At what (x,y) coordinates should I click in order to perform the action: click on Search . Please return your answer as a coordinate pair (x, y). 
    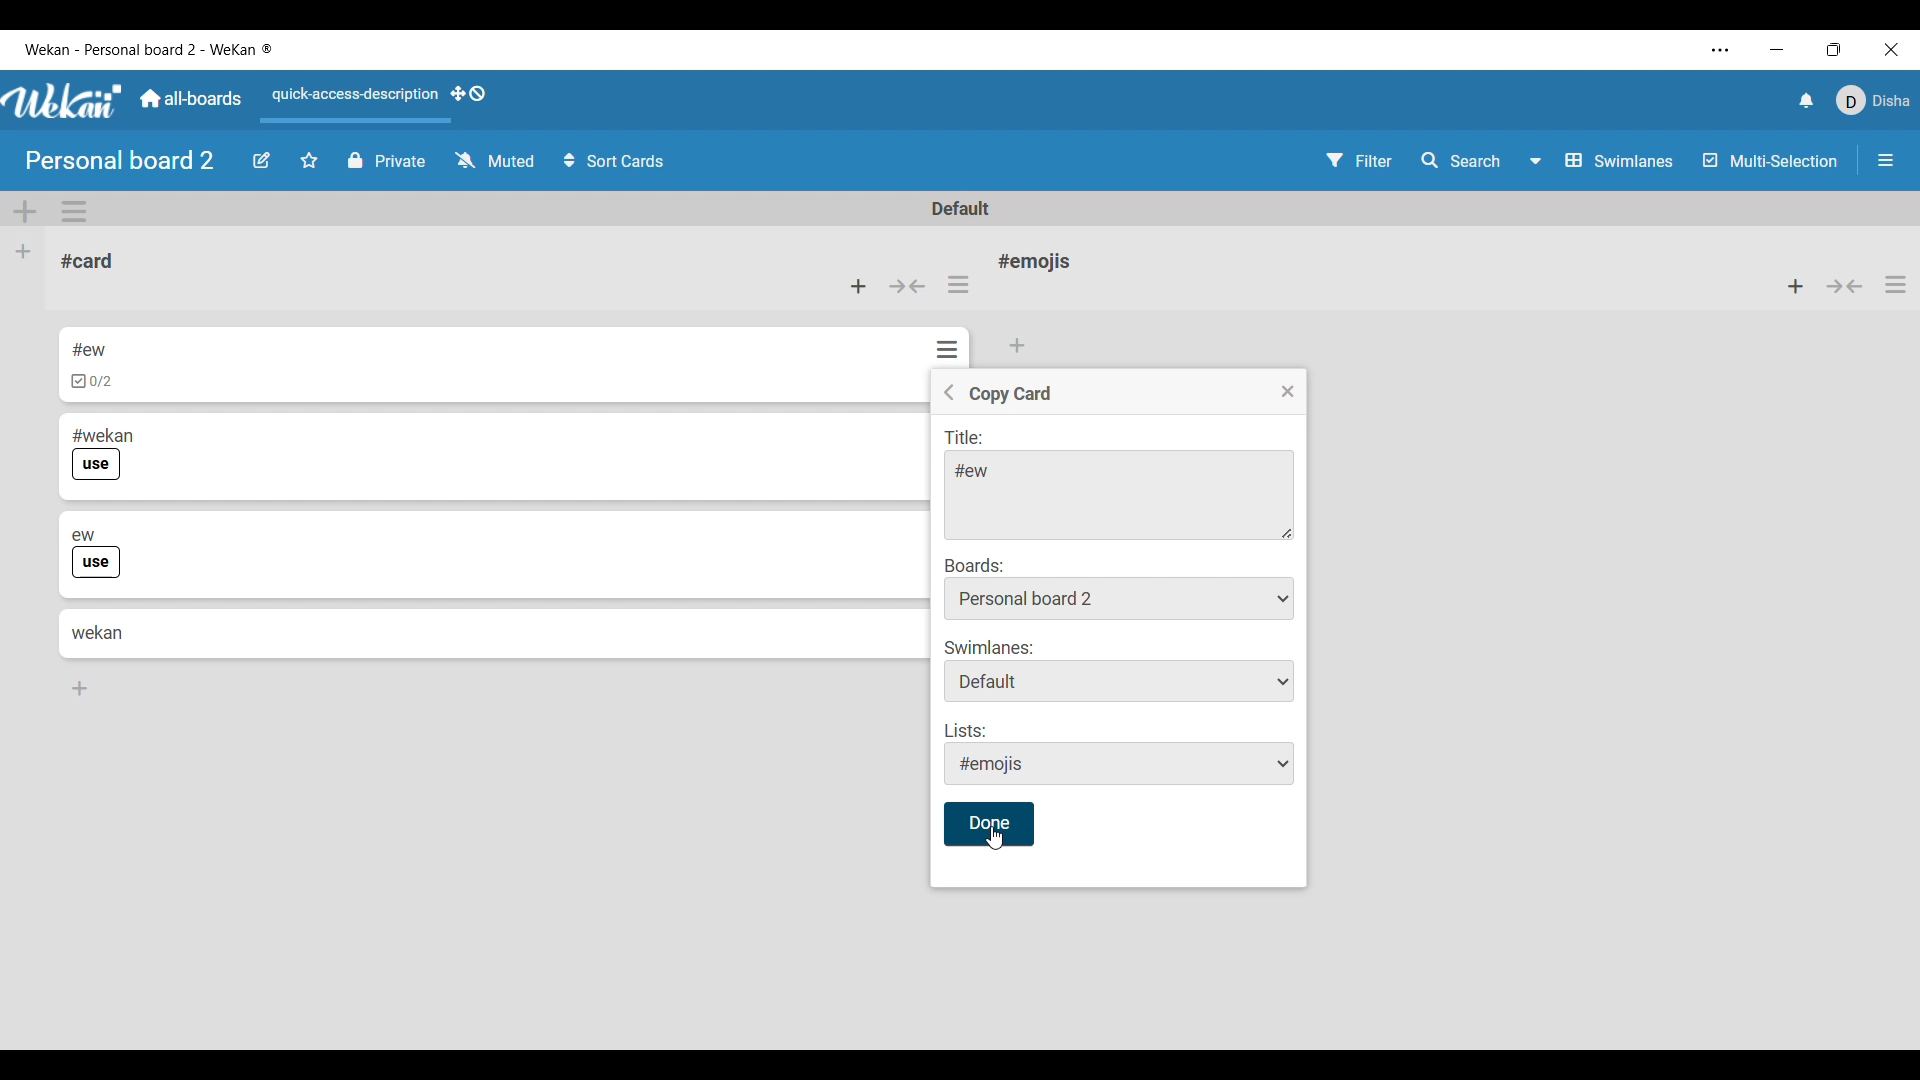
    Looking at the image, I should click on (1461, 161).